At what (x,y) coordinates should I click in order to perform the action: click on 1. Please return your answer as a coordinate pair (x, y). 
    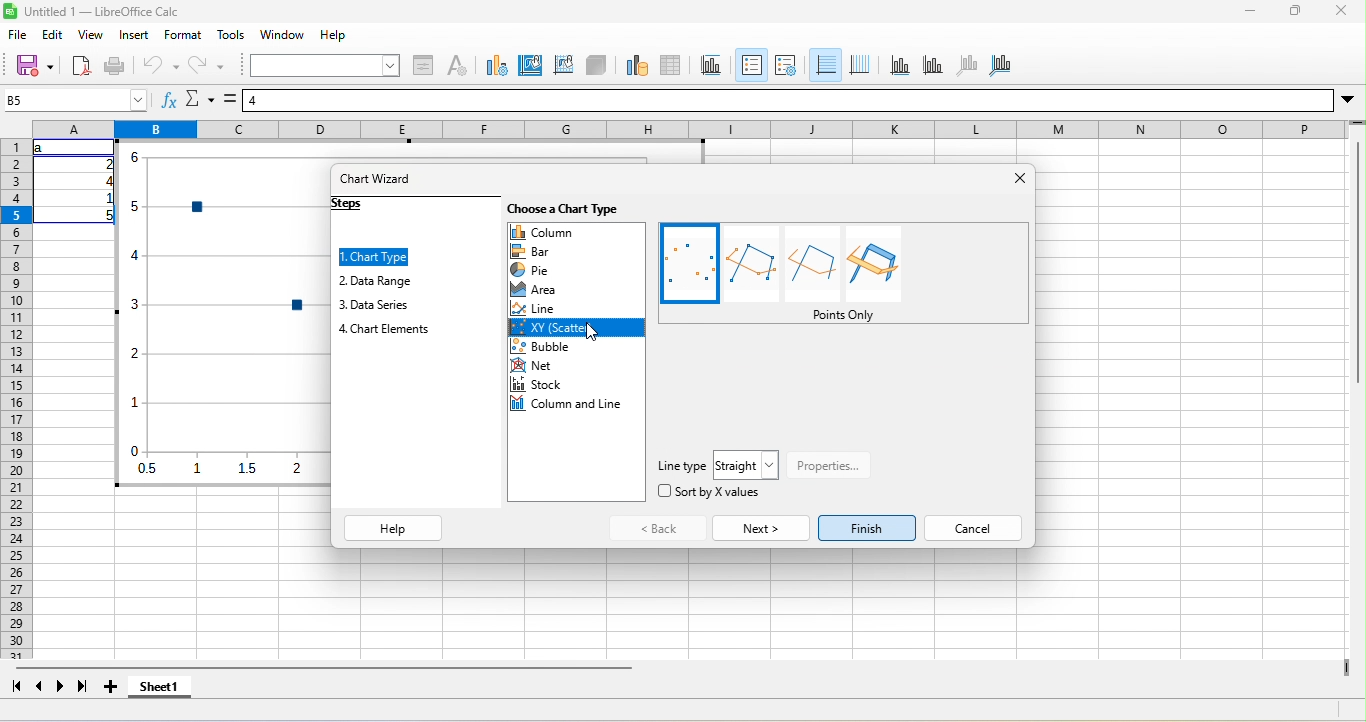
    Looking at the image, I should click on (105, 198).